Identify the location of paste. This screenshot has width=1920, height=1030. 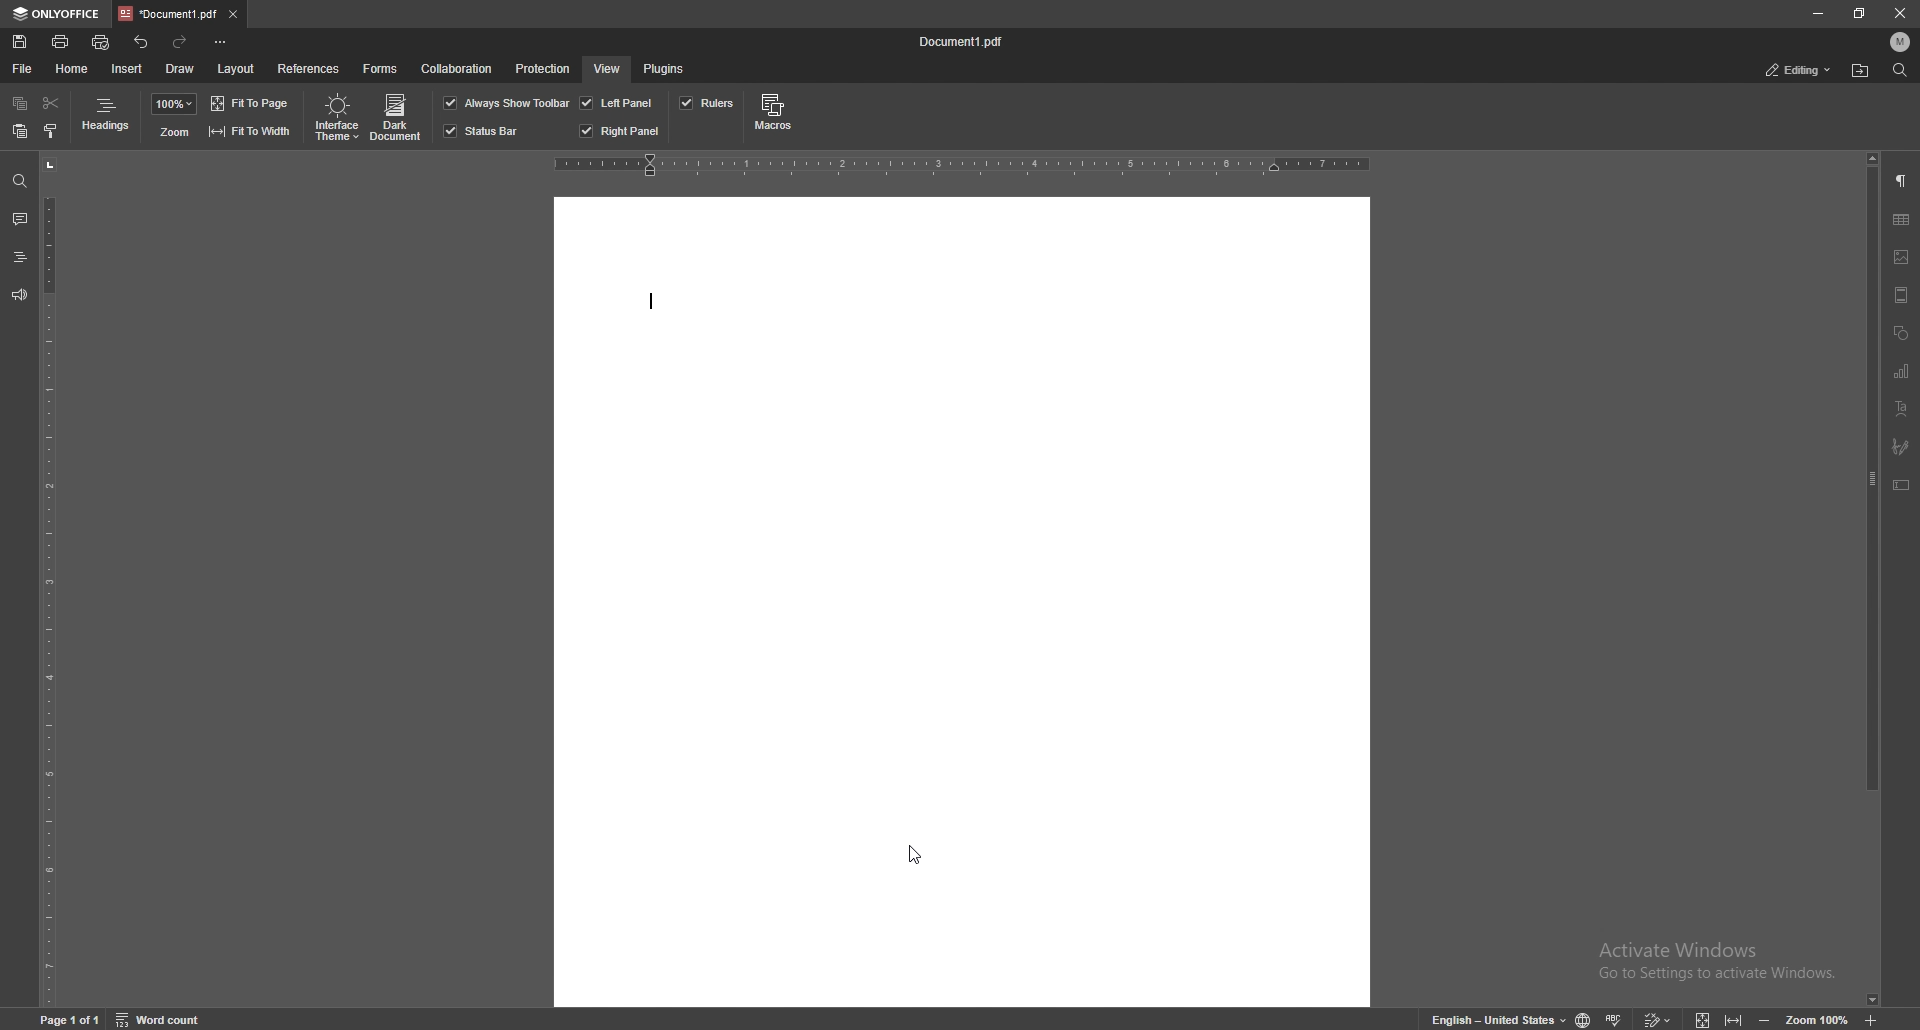
(20, 132).